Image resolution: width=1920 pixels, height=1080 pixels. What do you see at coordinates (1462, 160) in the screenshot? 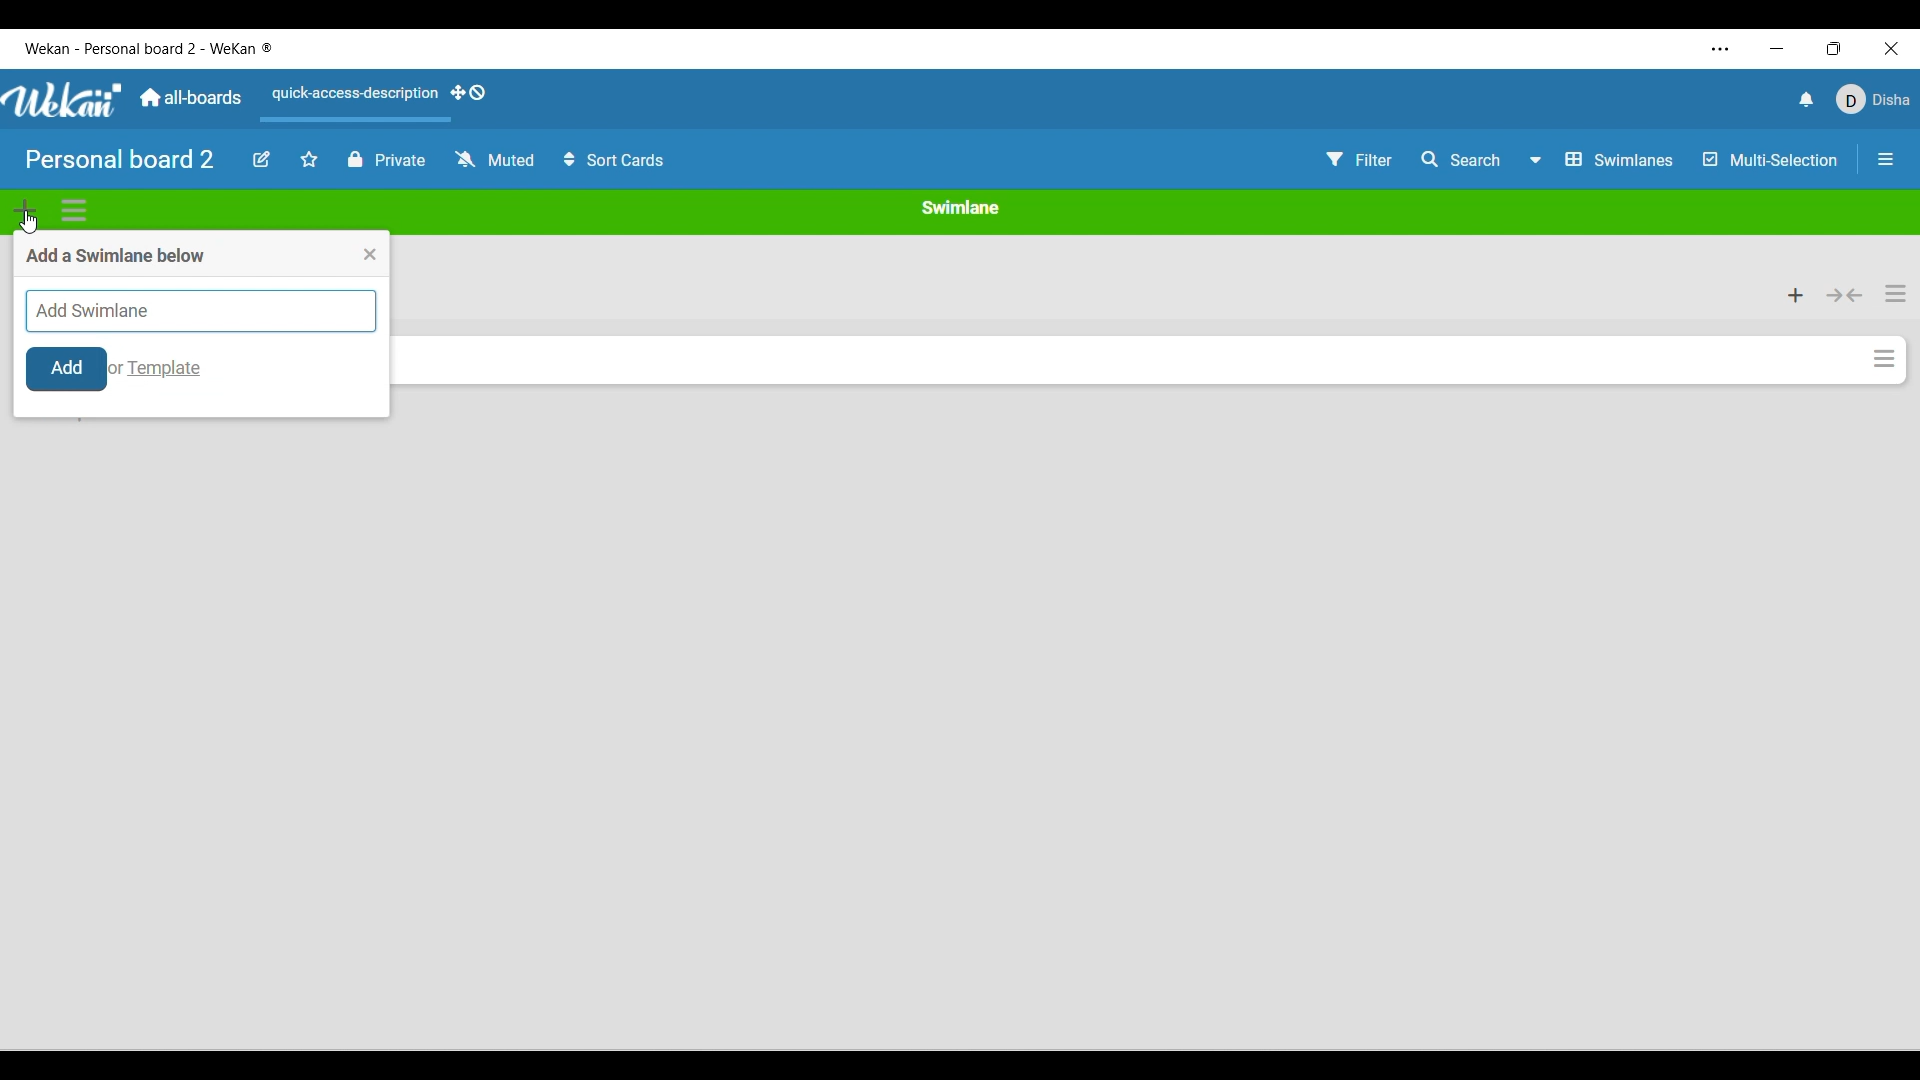
I see `Search` at bounding box center [1462, 160].